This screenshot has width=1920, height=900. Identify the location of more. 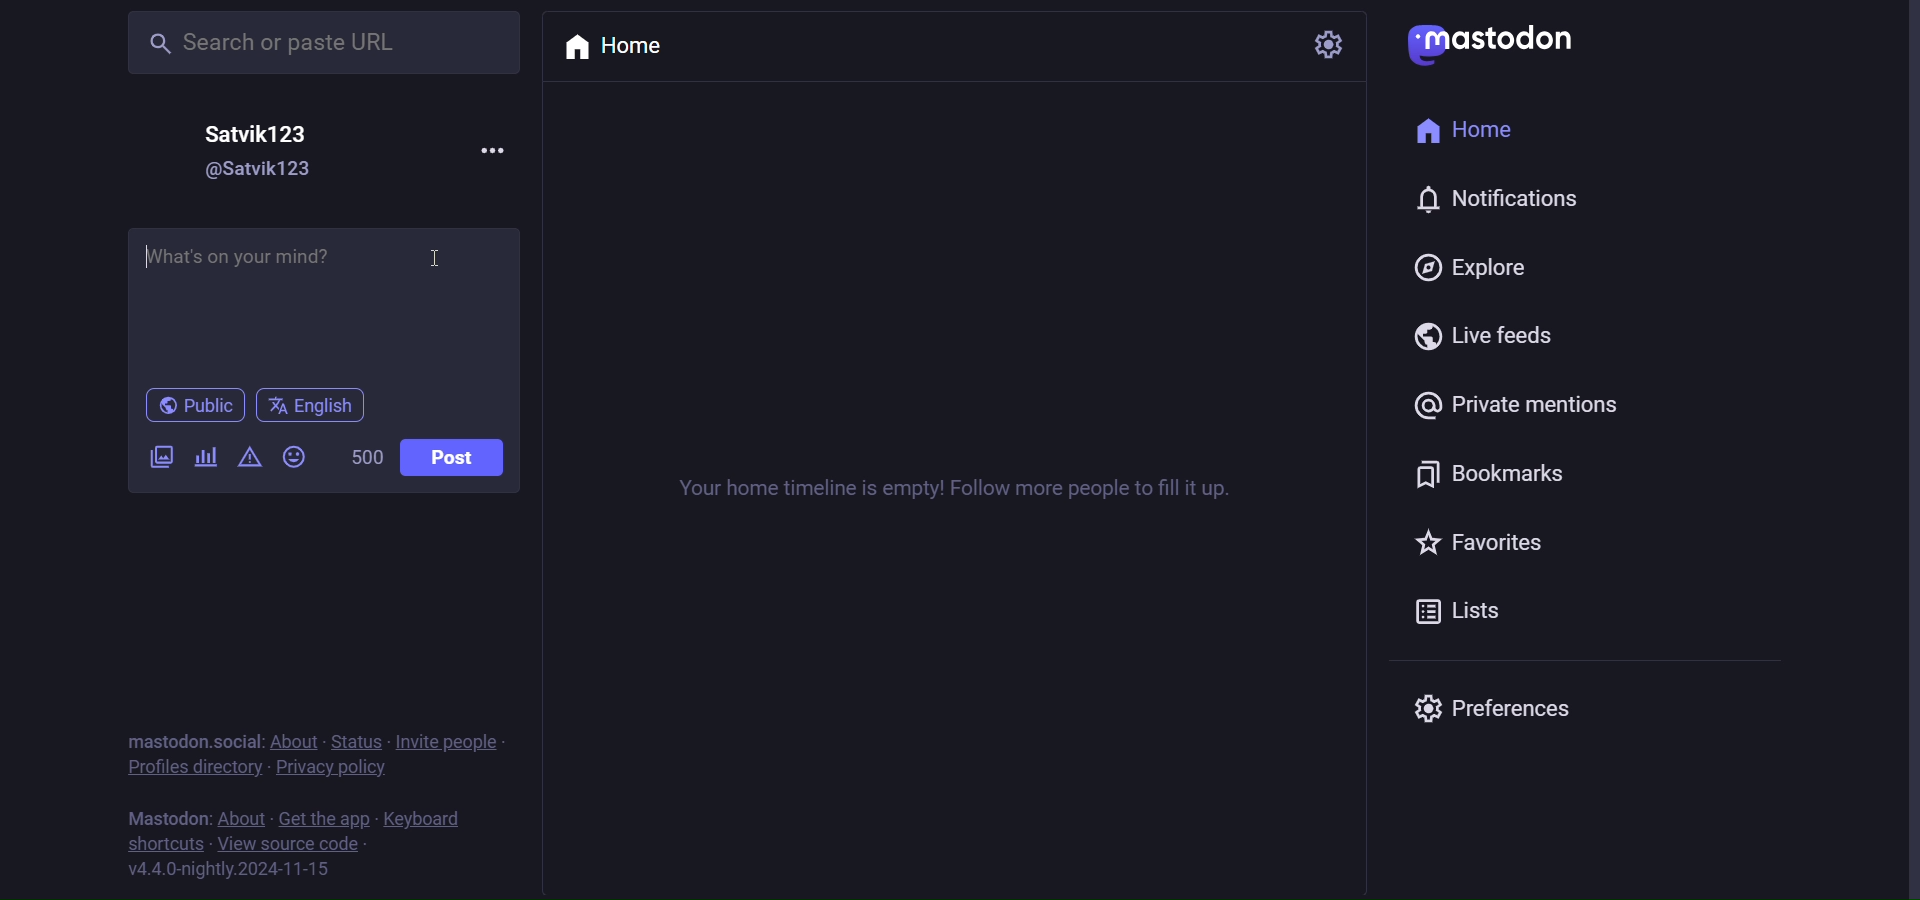
(481, 148).